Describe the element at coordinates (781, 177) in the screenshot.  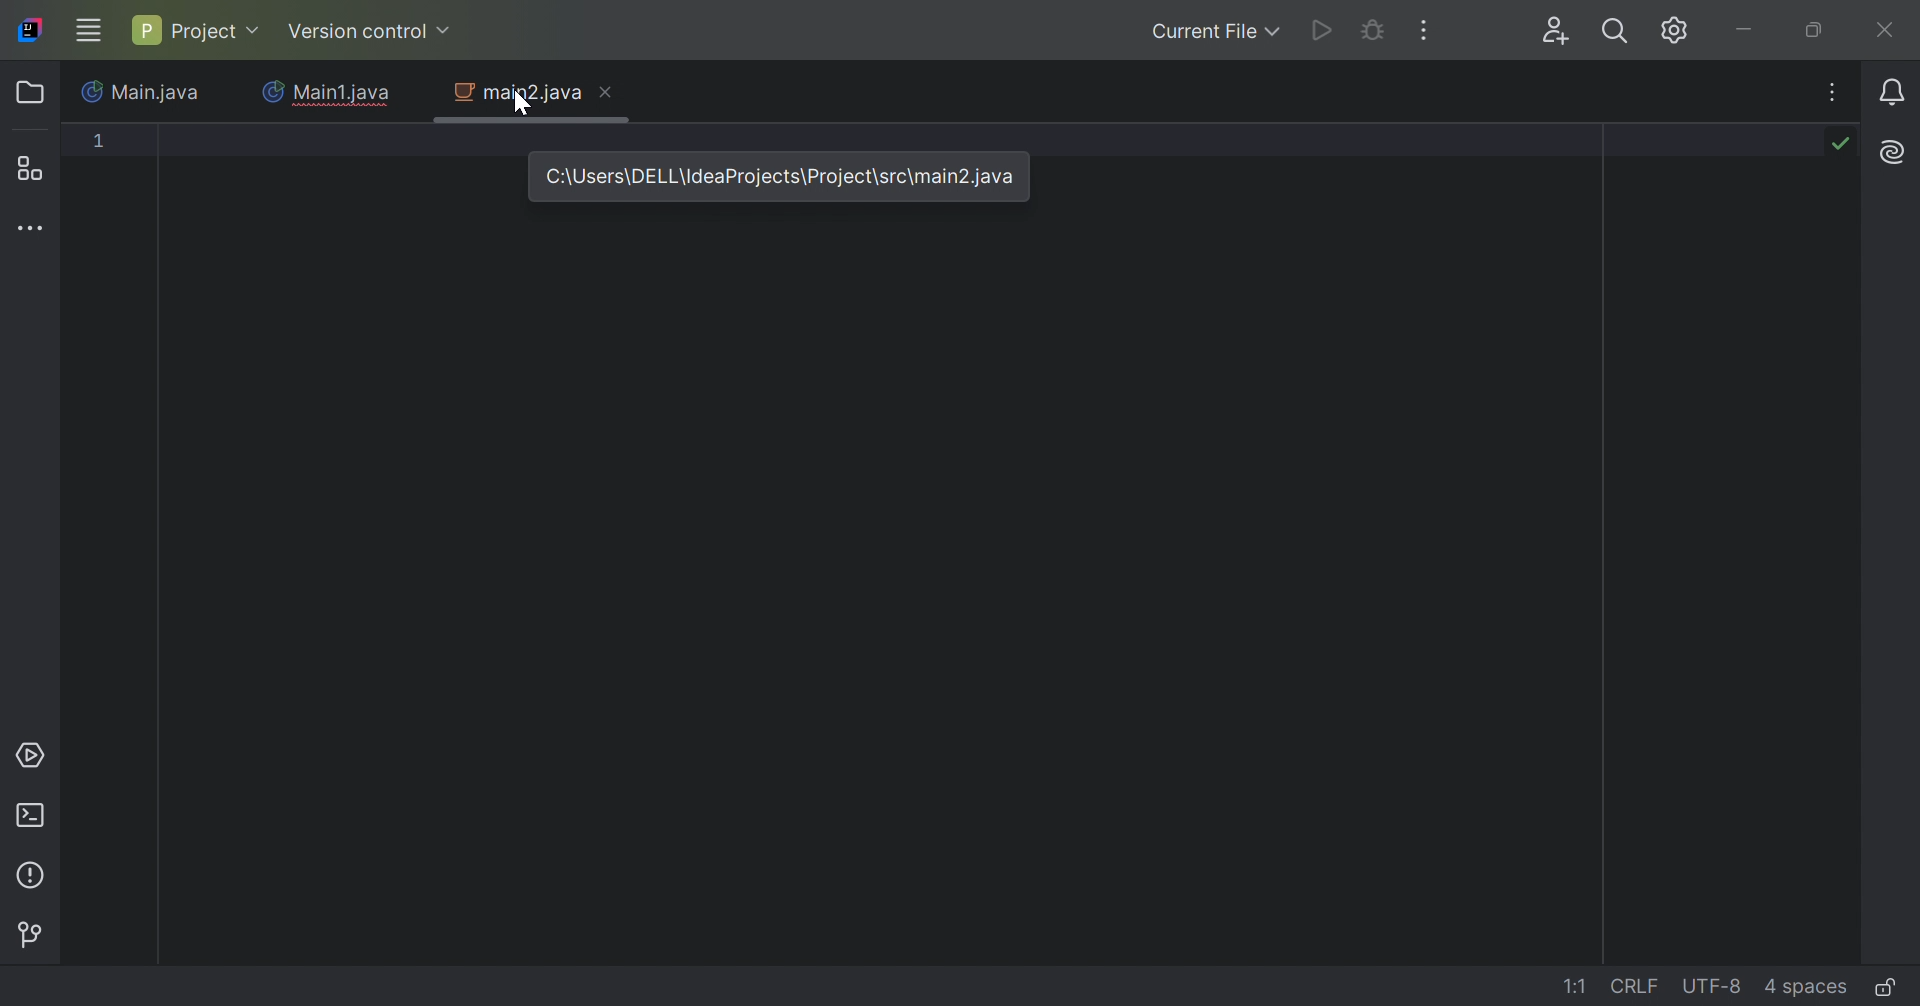
I see `C:\Users\DELL\IdeaProjects\rojects\src\main2.java` at that location.